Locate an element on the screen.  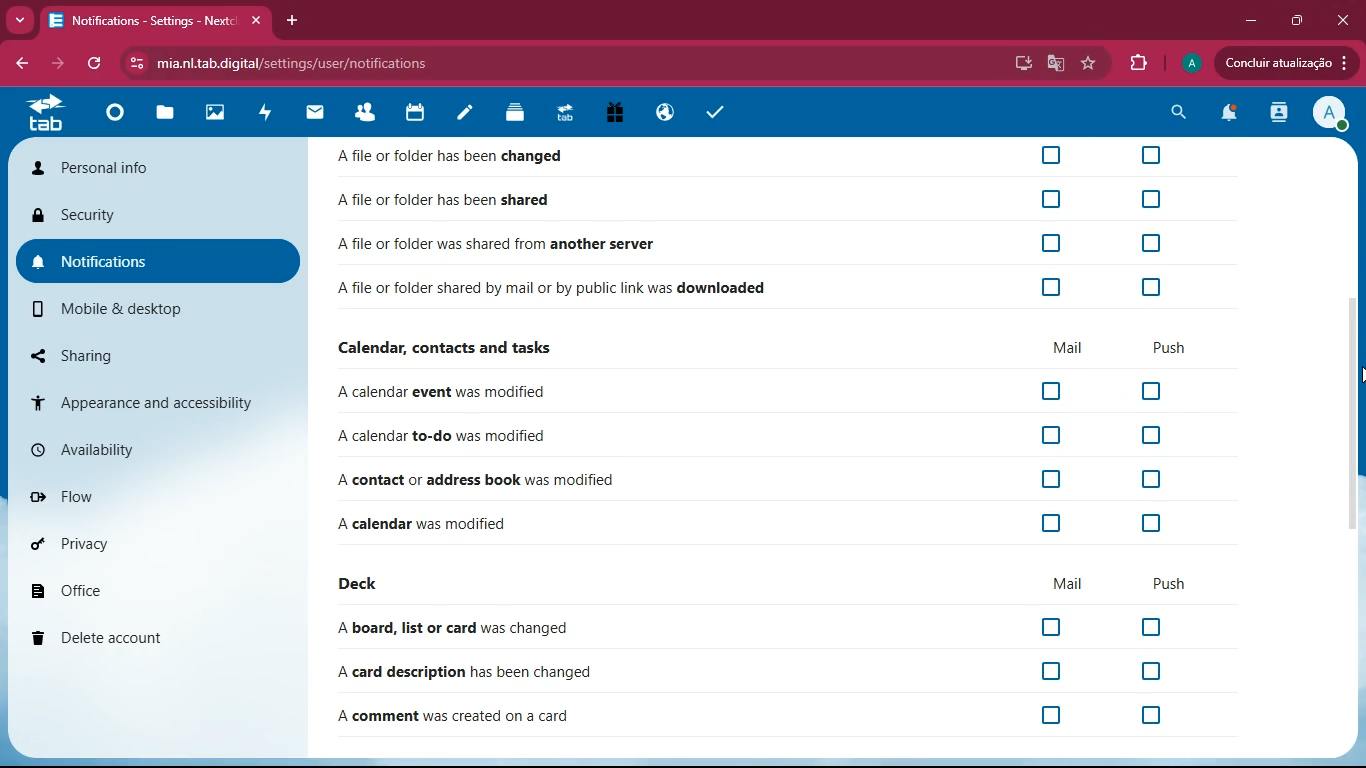
flow is located at coordinates (147, 499).